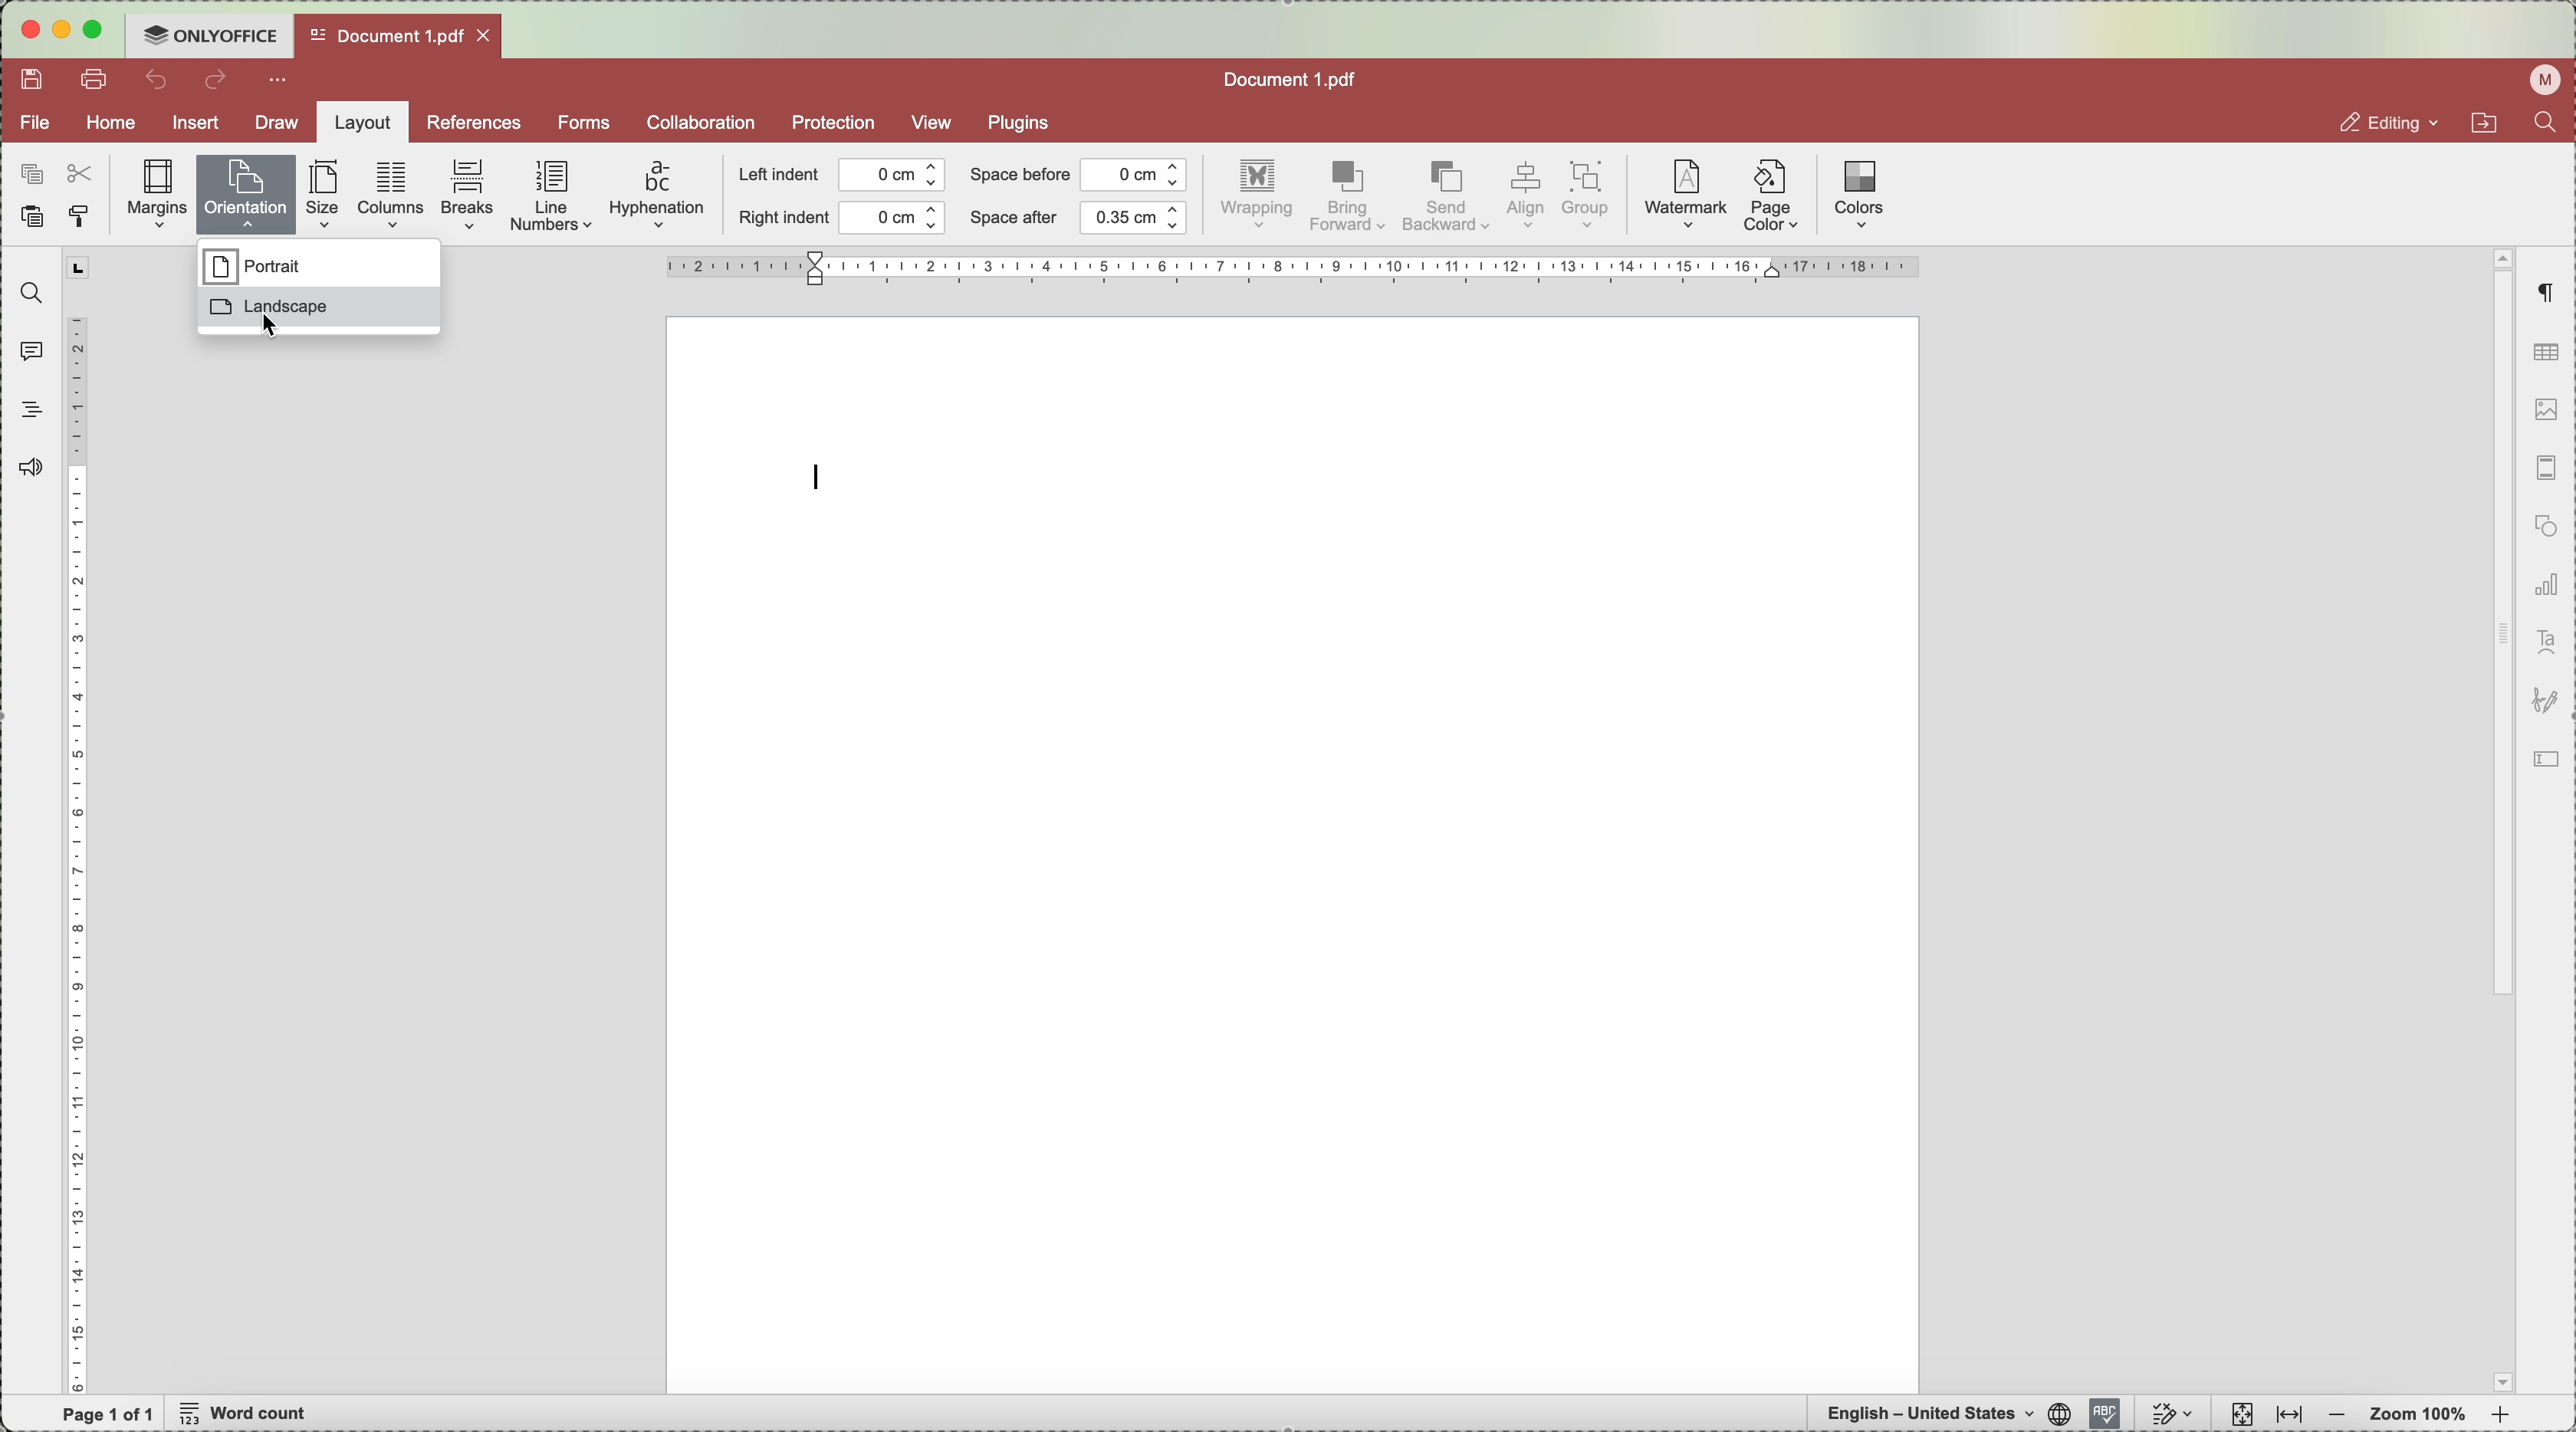  Describe the element at coordinates (1772, 200) in the screenshot. I see `page color` at that location.